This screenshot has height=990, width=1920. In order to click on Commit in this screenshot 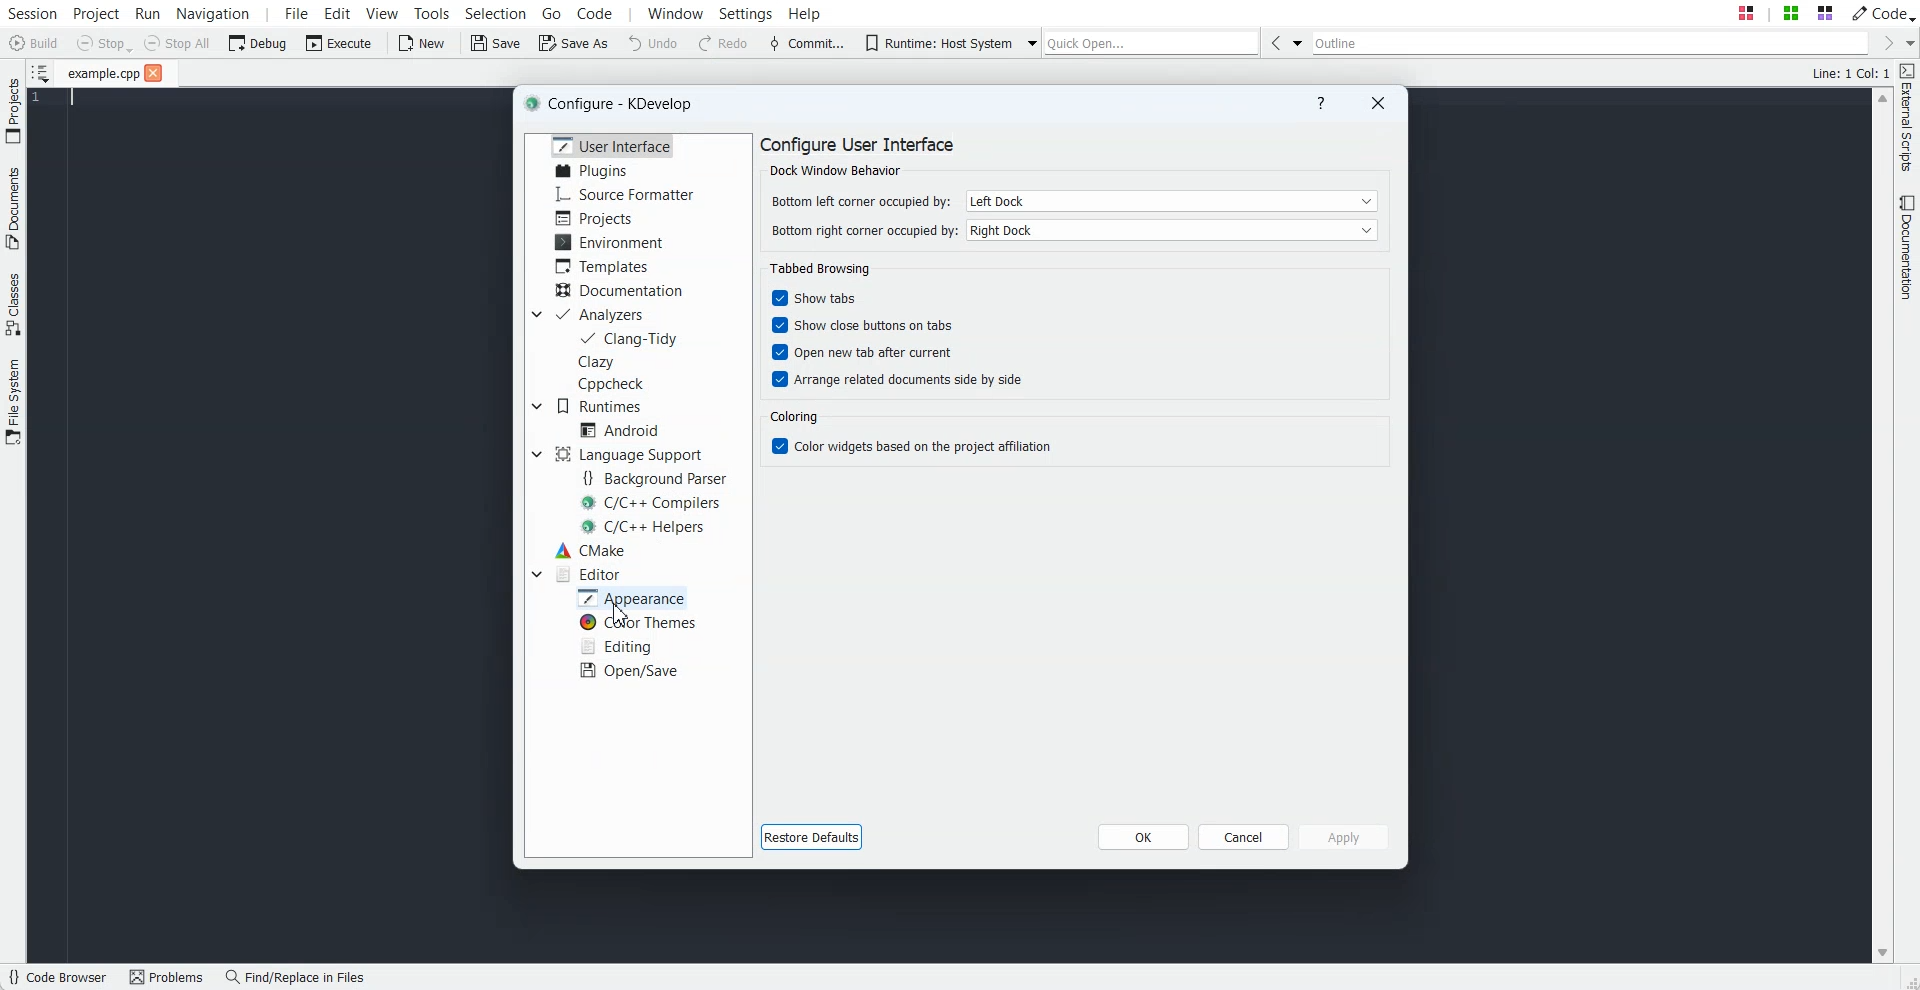, I will do `click(807, 43)`.